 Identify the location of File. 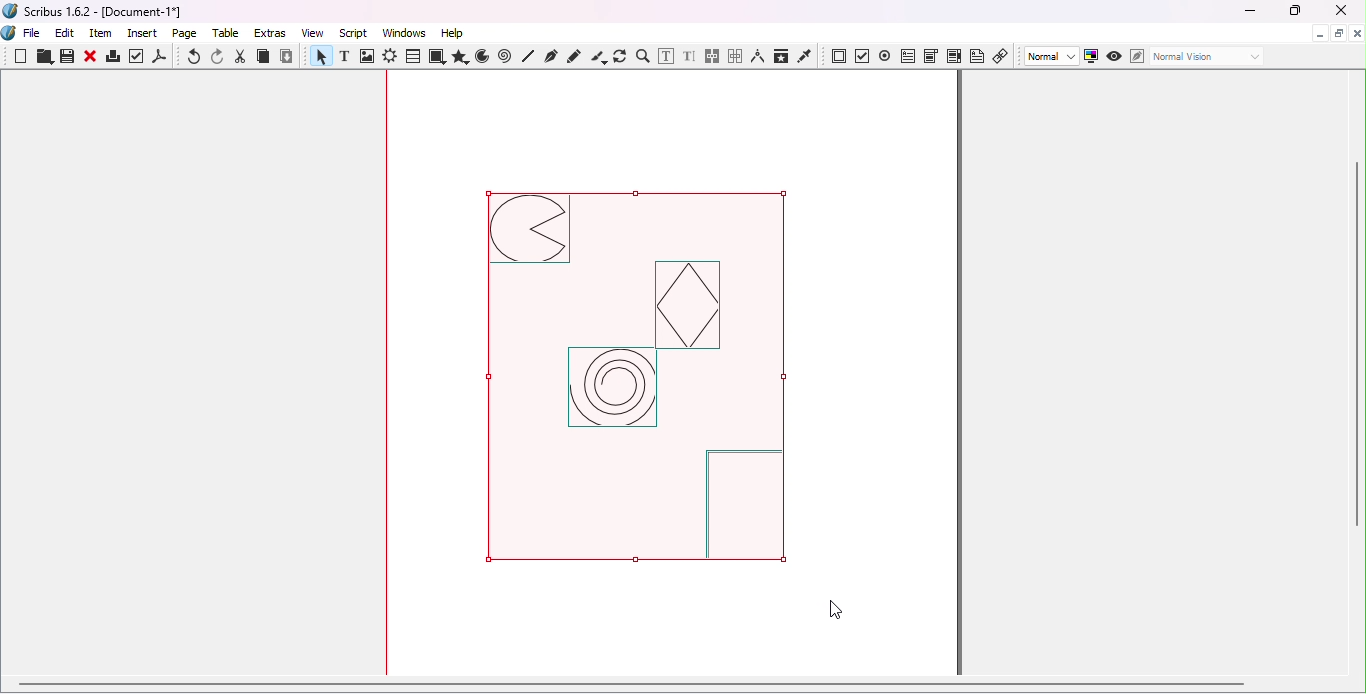
(32, 34).